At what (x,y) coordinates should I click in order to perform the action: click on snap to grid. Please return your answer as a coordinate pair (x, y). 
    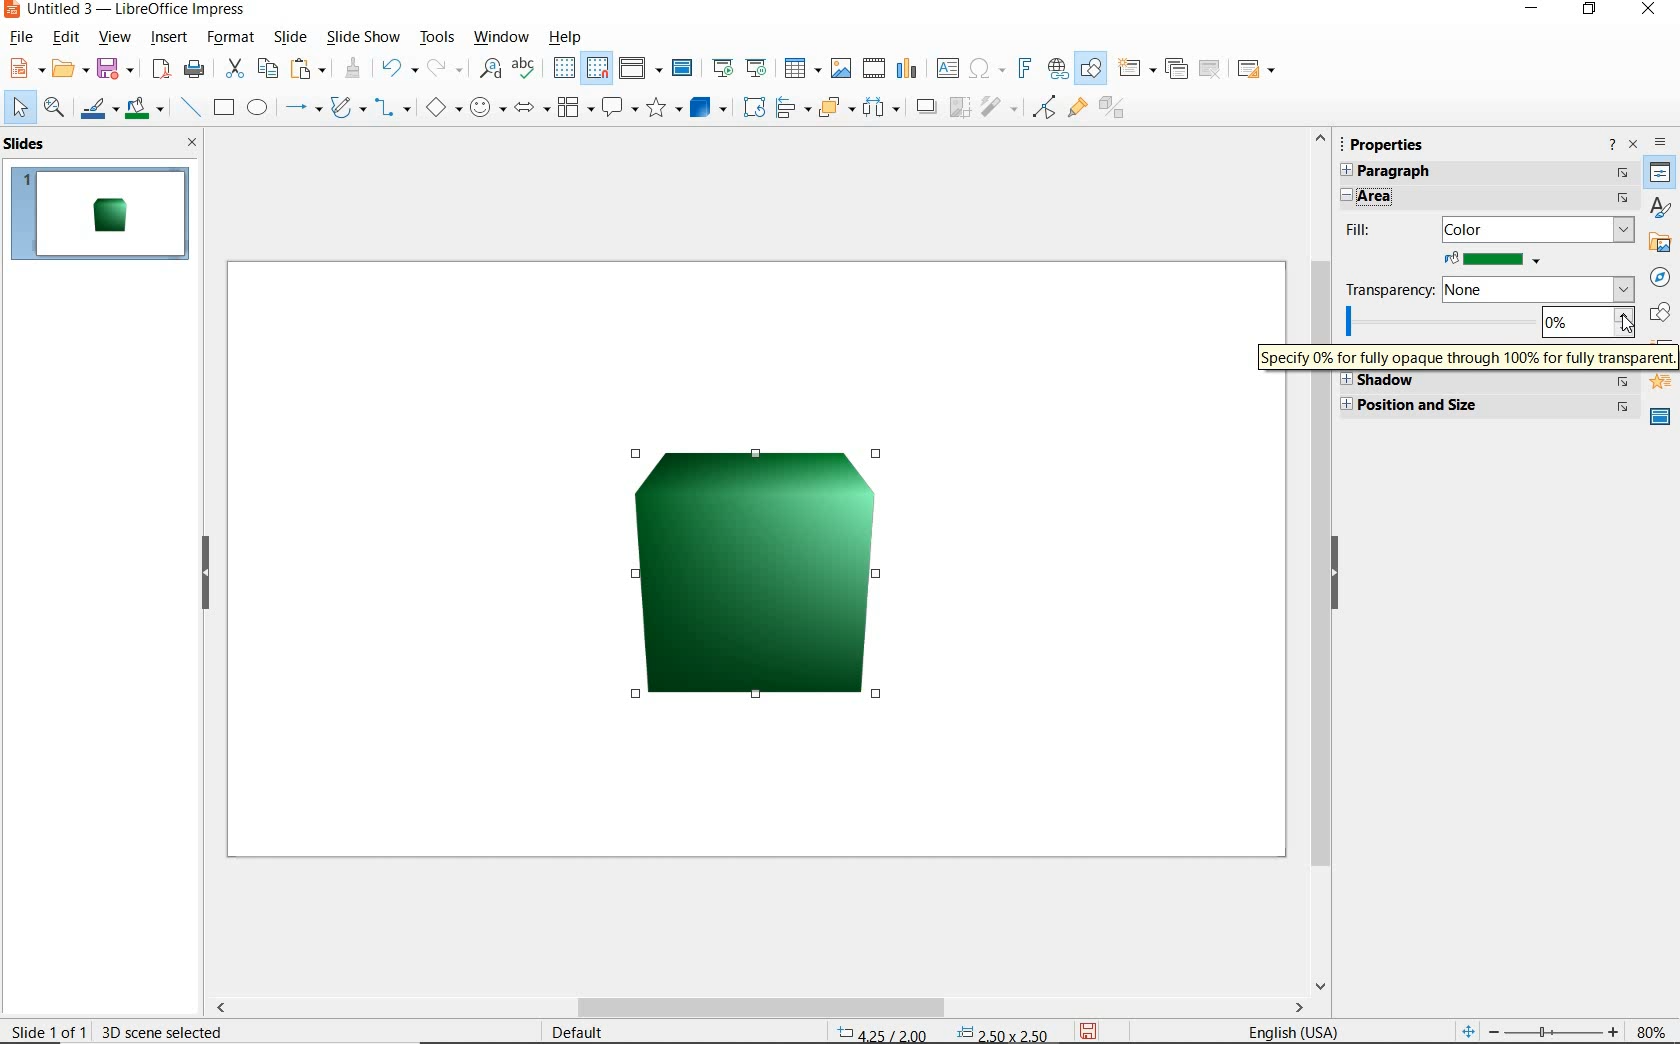
    Looking at the image, I should click on (598, 69).